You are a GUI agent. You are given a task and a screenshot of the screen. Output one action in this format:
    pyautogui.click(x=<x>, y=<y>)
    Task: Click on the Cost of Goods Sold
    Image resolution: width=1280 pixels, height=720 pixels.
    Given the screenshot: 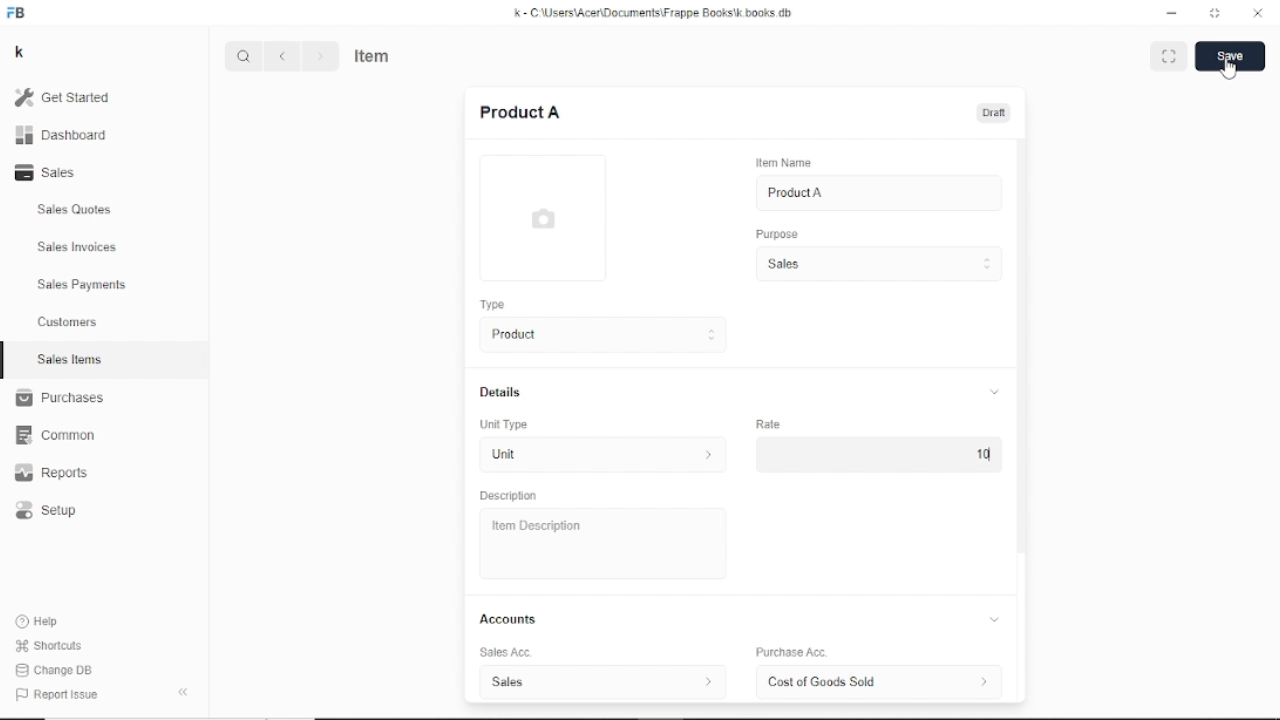 What is the action you would take?
    pyautogui.click(x=884, y=682)
    